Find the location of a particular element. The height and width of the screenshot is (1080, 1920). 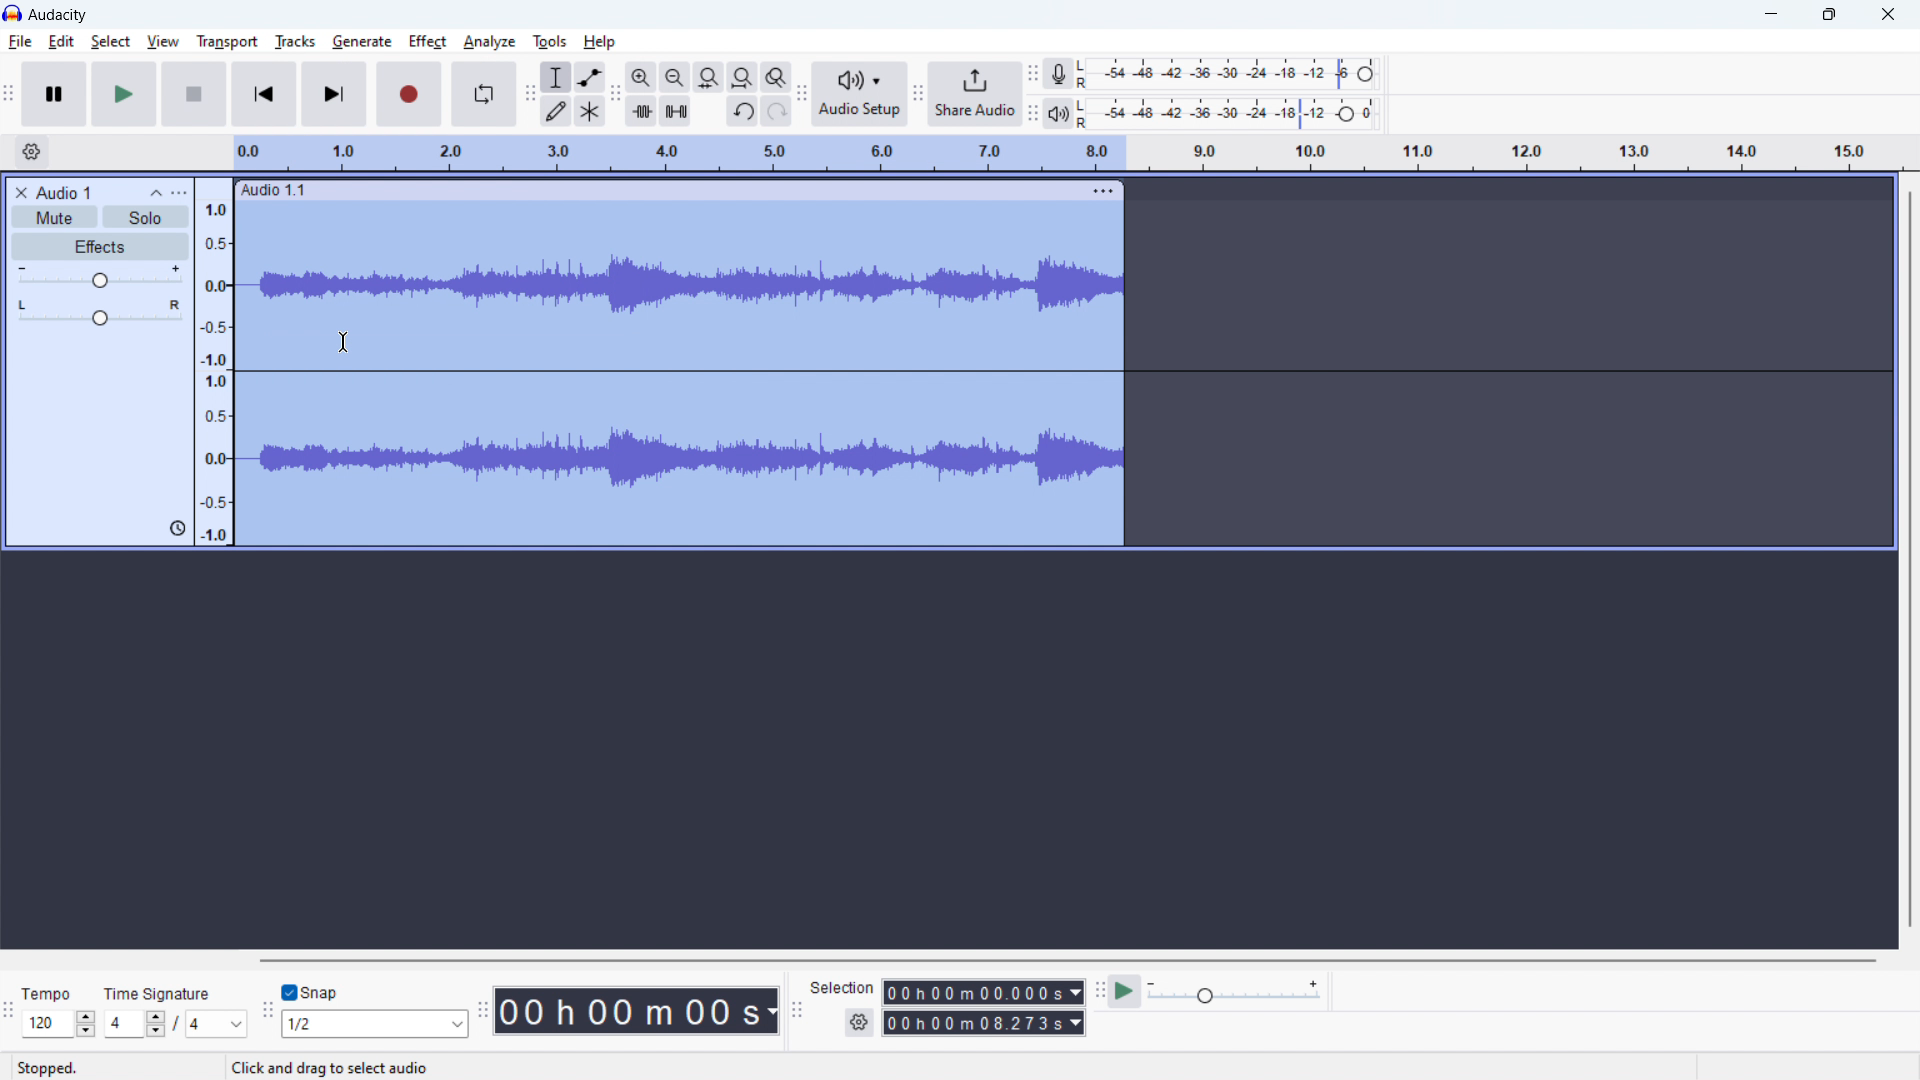

selection tool is located at coordinates (556, 77).